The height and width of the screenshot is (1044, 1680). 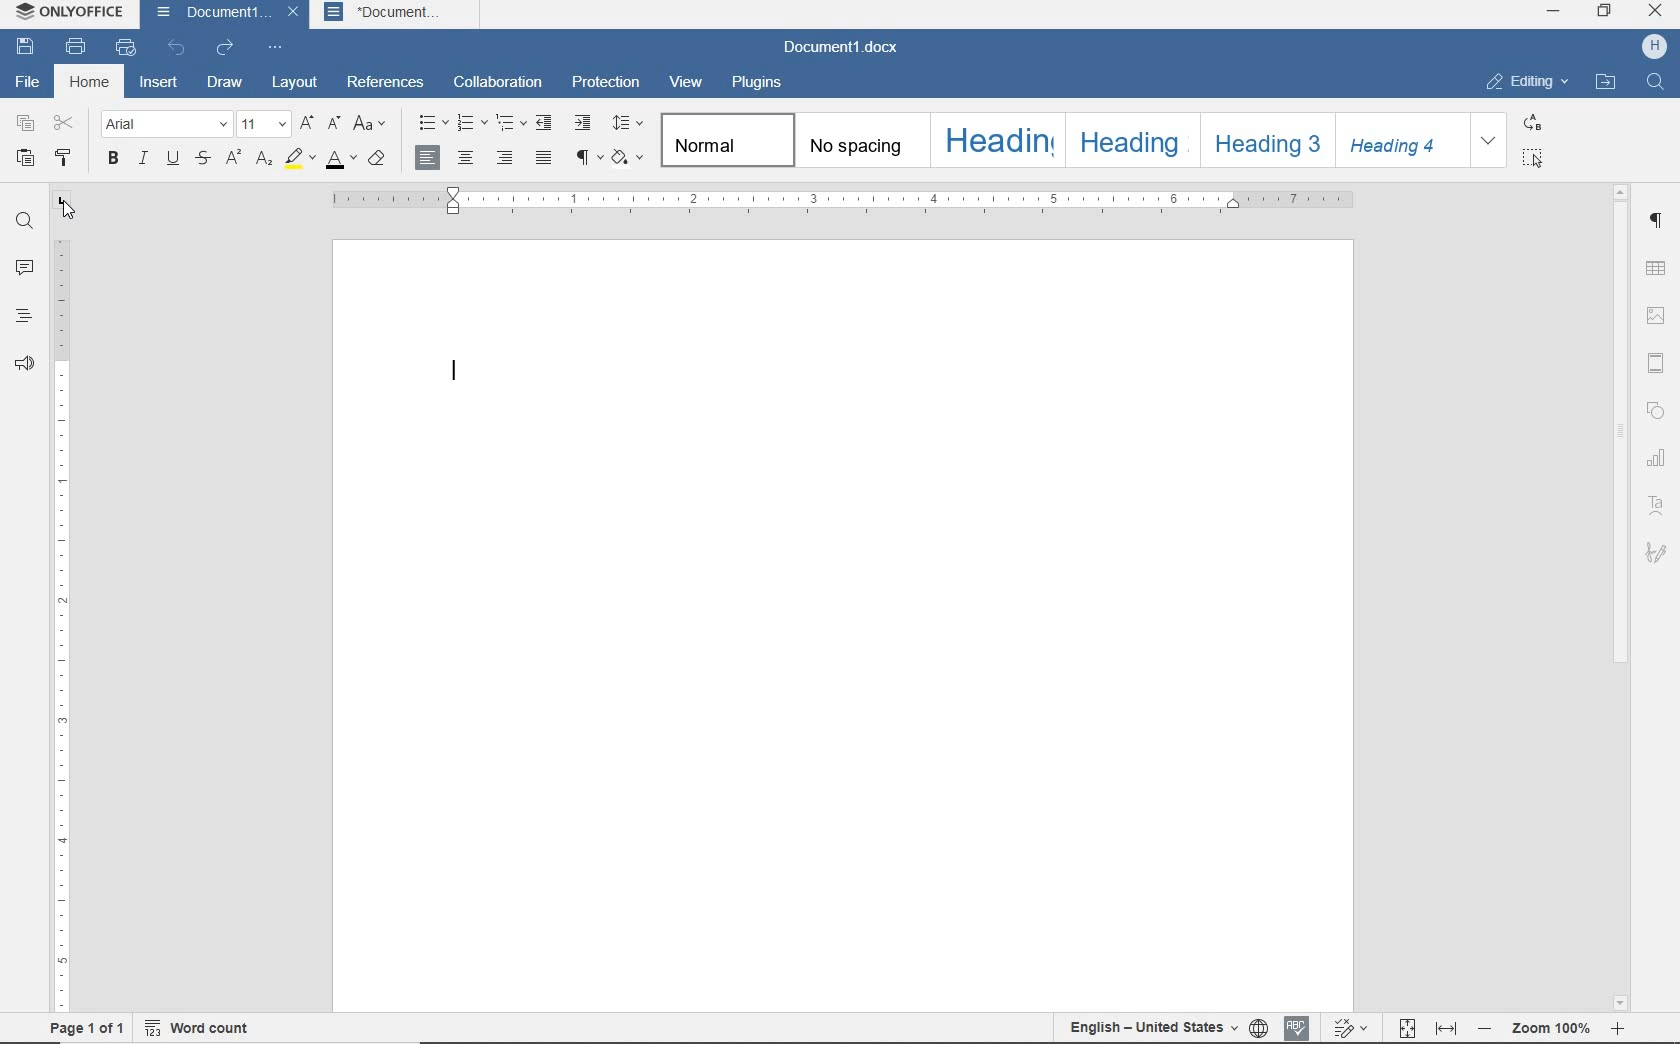 What do you see at coordinates (194, 1028) in the screenshot?
I see `WORD COUNT` at bounding box center [194, 1028].